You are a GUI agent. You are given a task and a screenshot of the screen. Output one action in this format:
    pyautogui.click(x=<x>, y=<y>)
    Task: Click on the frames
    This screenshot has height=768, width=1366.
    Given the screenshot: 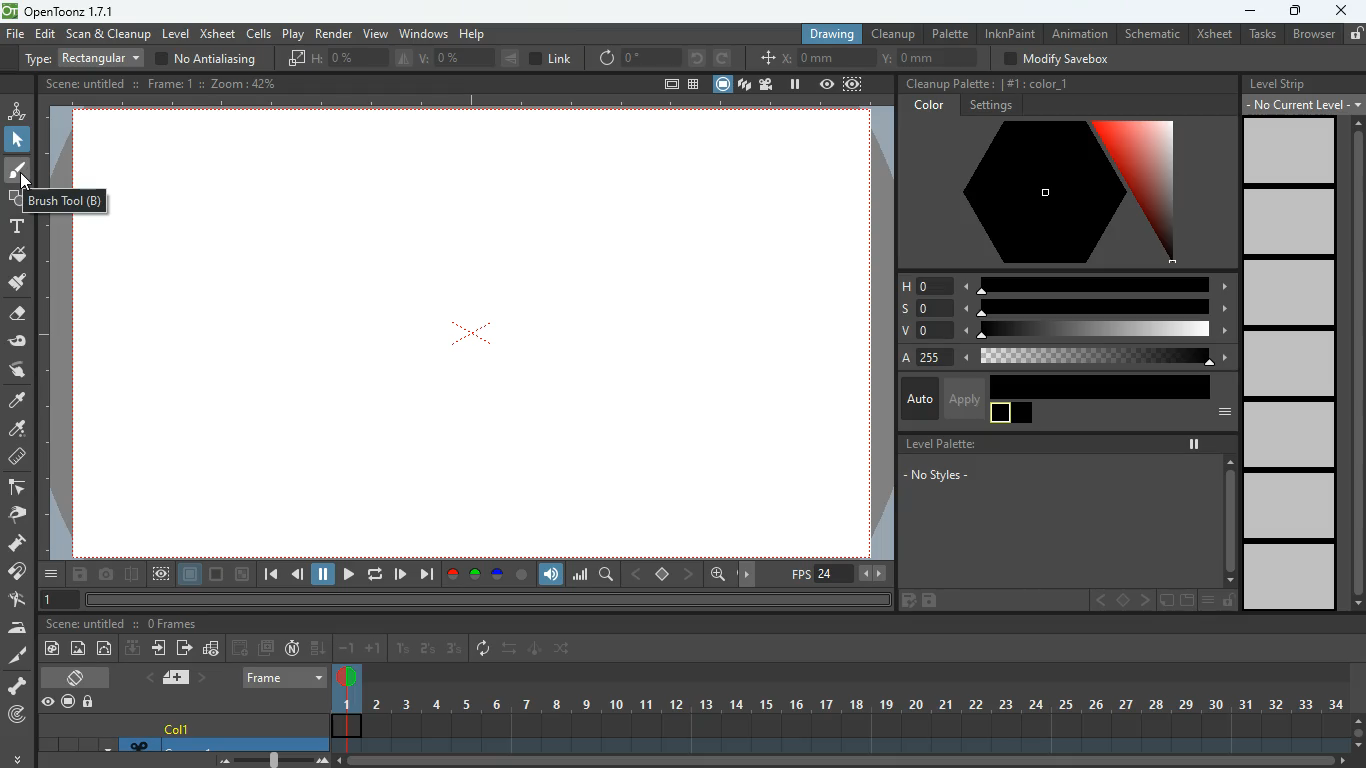 What is the action you would take?
    pyautogui.click(x=838, y=708)
    